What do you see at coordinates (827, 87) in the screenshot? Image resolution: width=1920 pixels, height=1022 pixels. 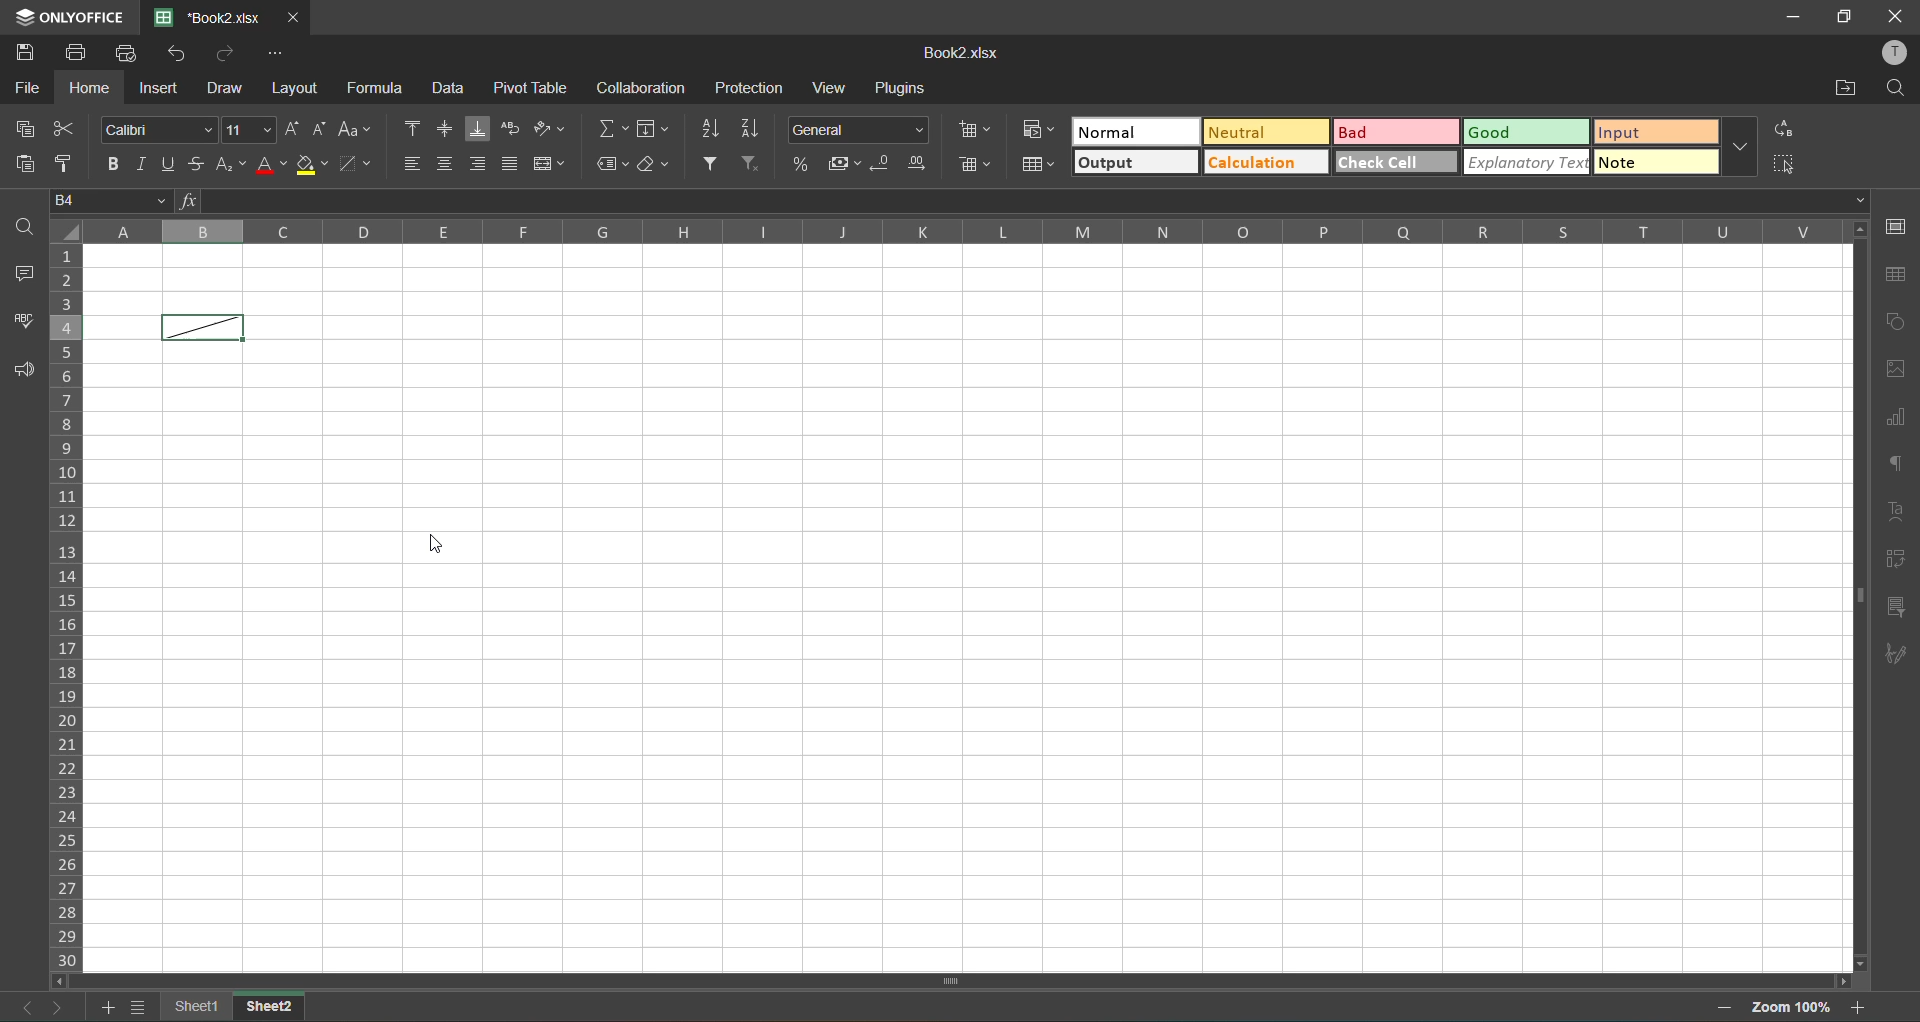 I see `view` at bounding box center [827, 87].